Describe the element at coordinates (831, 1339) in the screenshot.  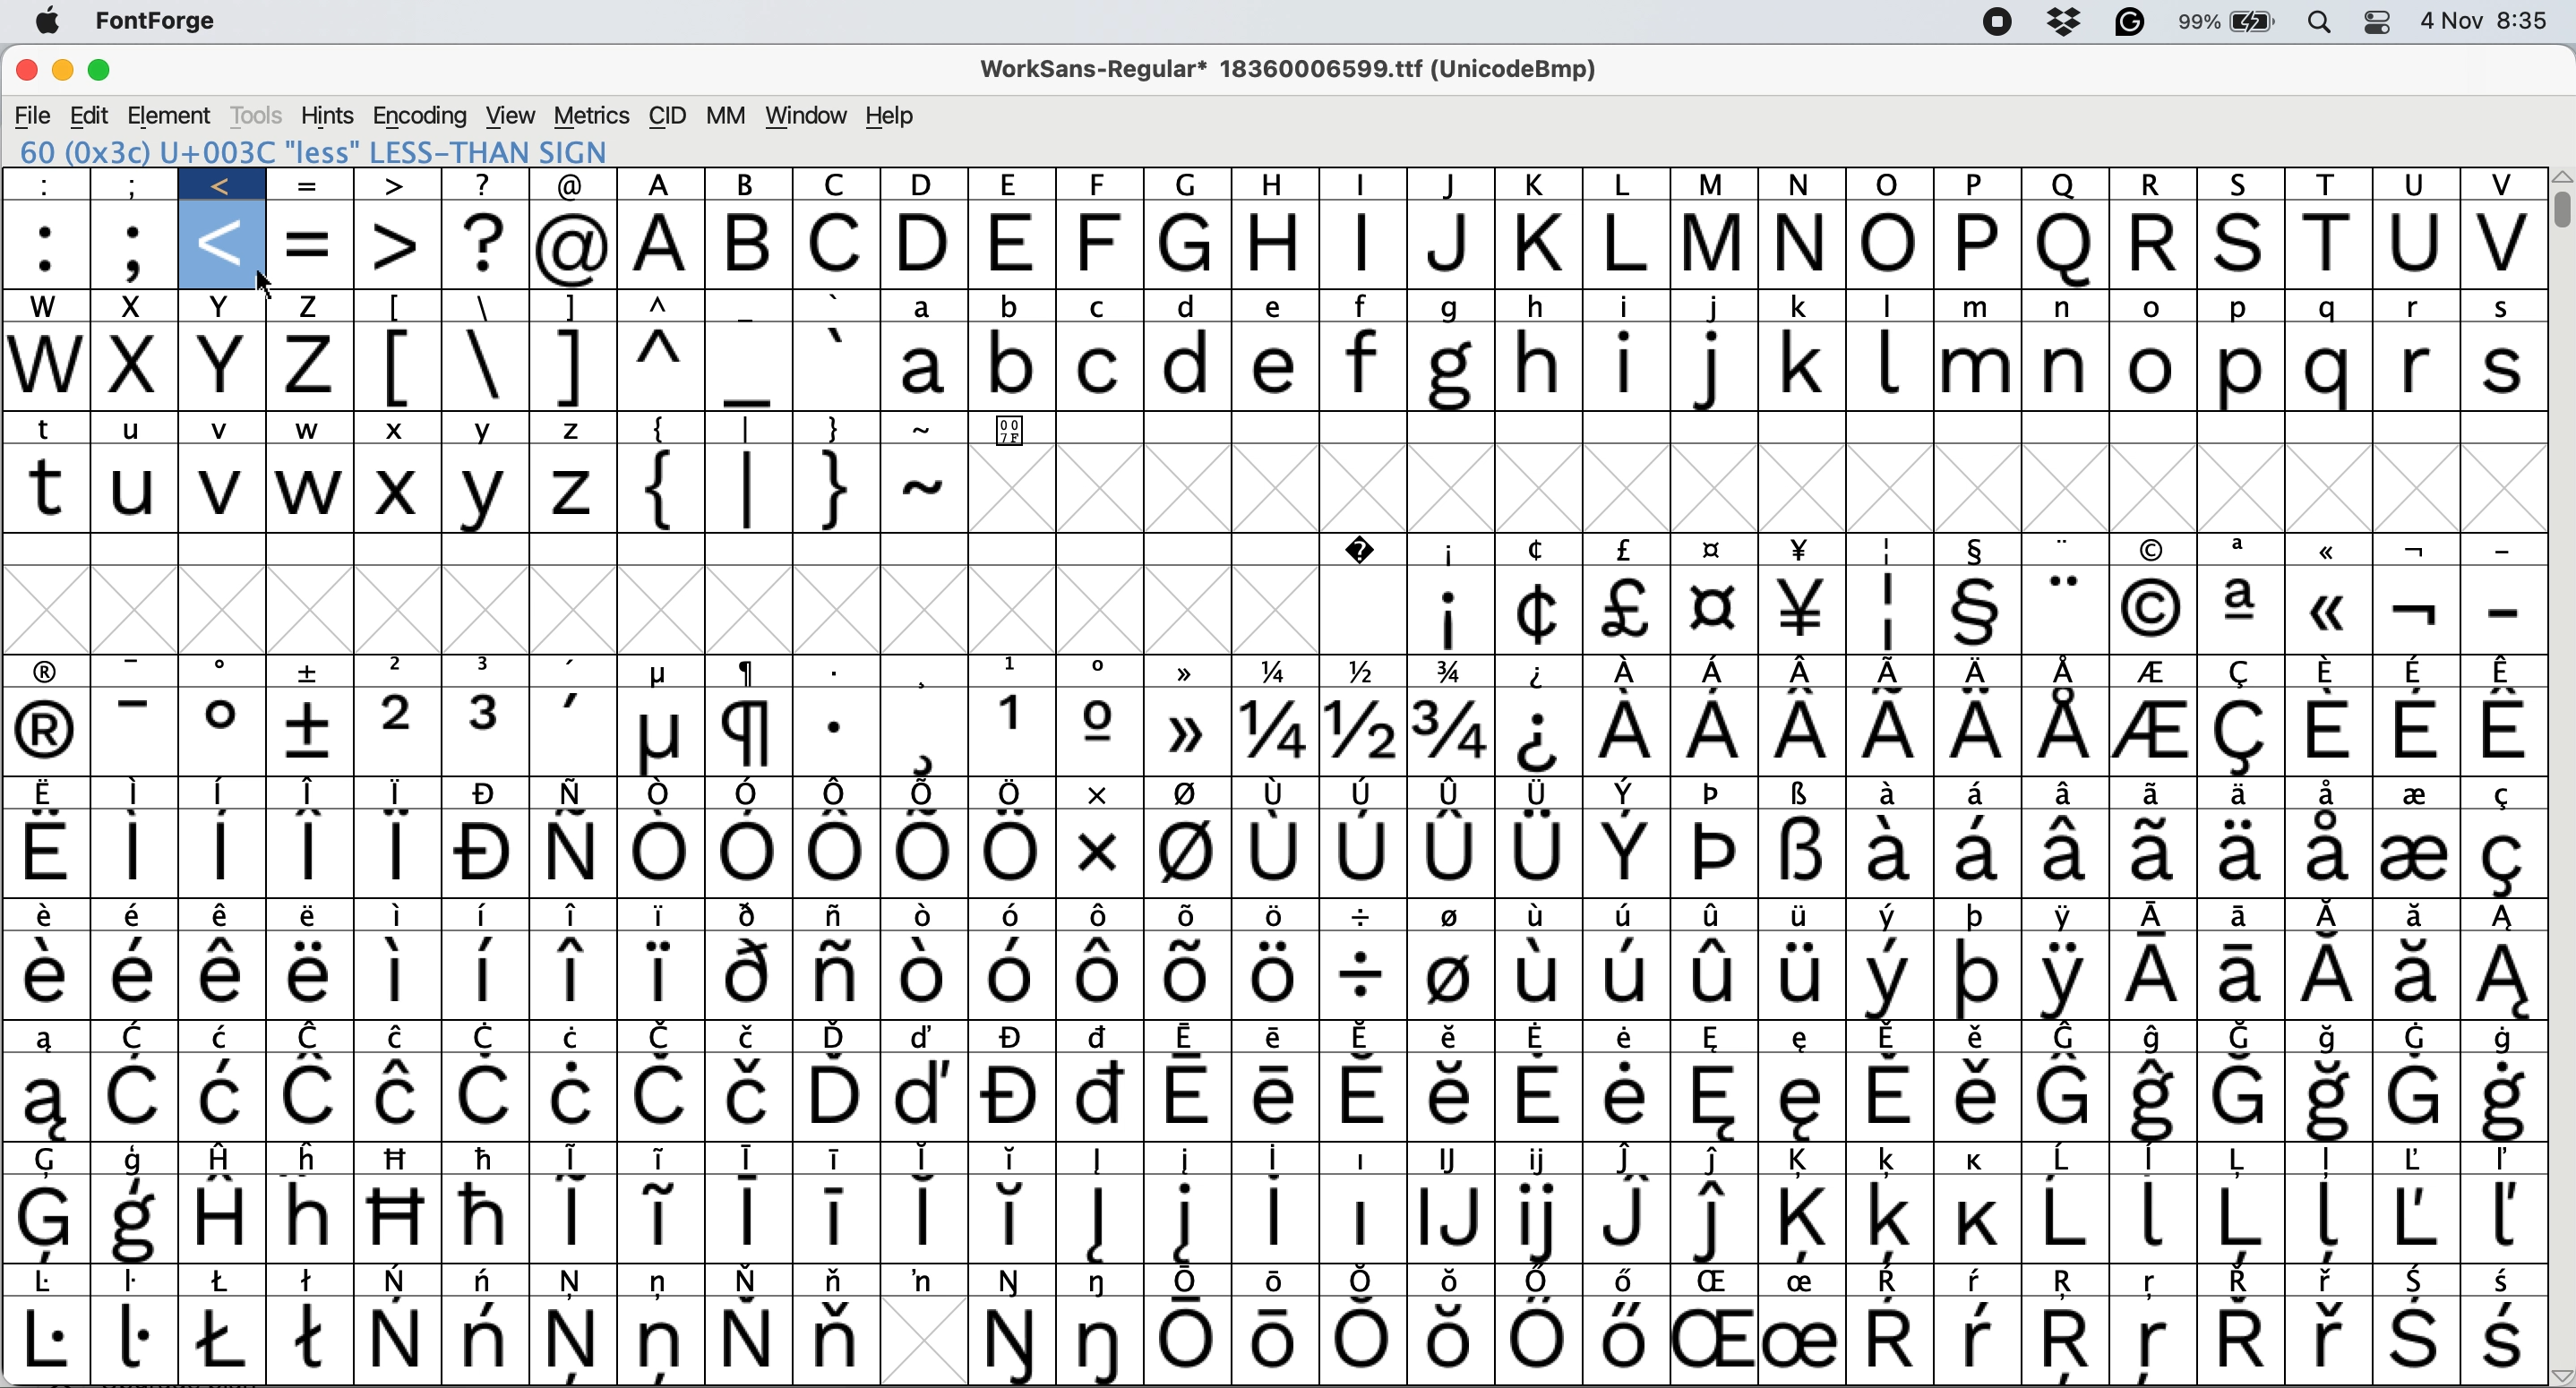
I see `Symbol` at that location.